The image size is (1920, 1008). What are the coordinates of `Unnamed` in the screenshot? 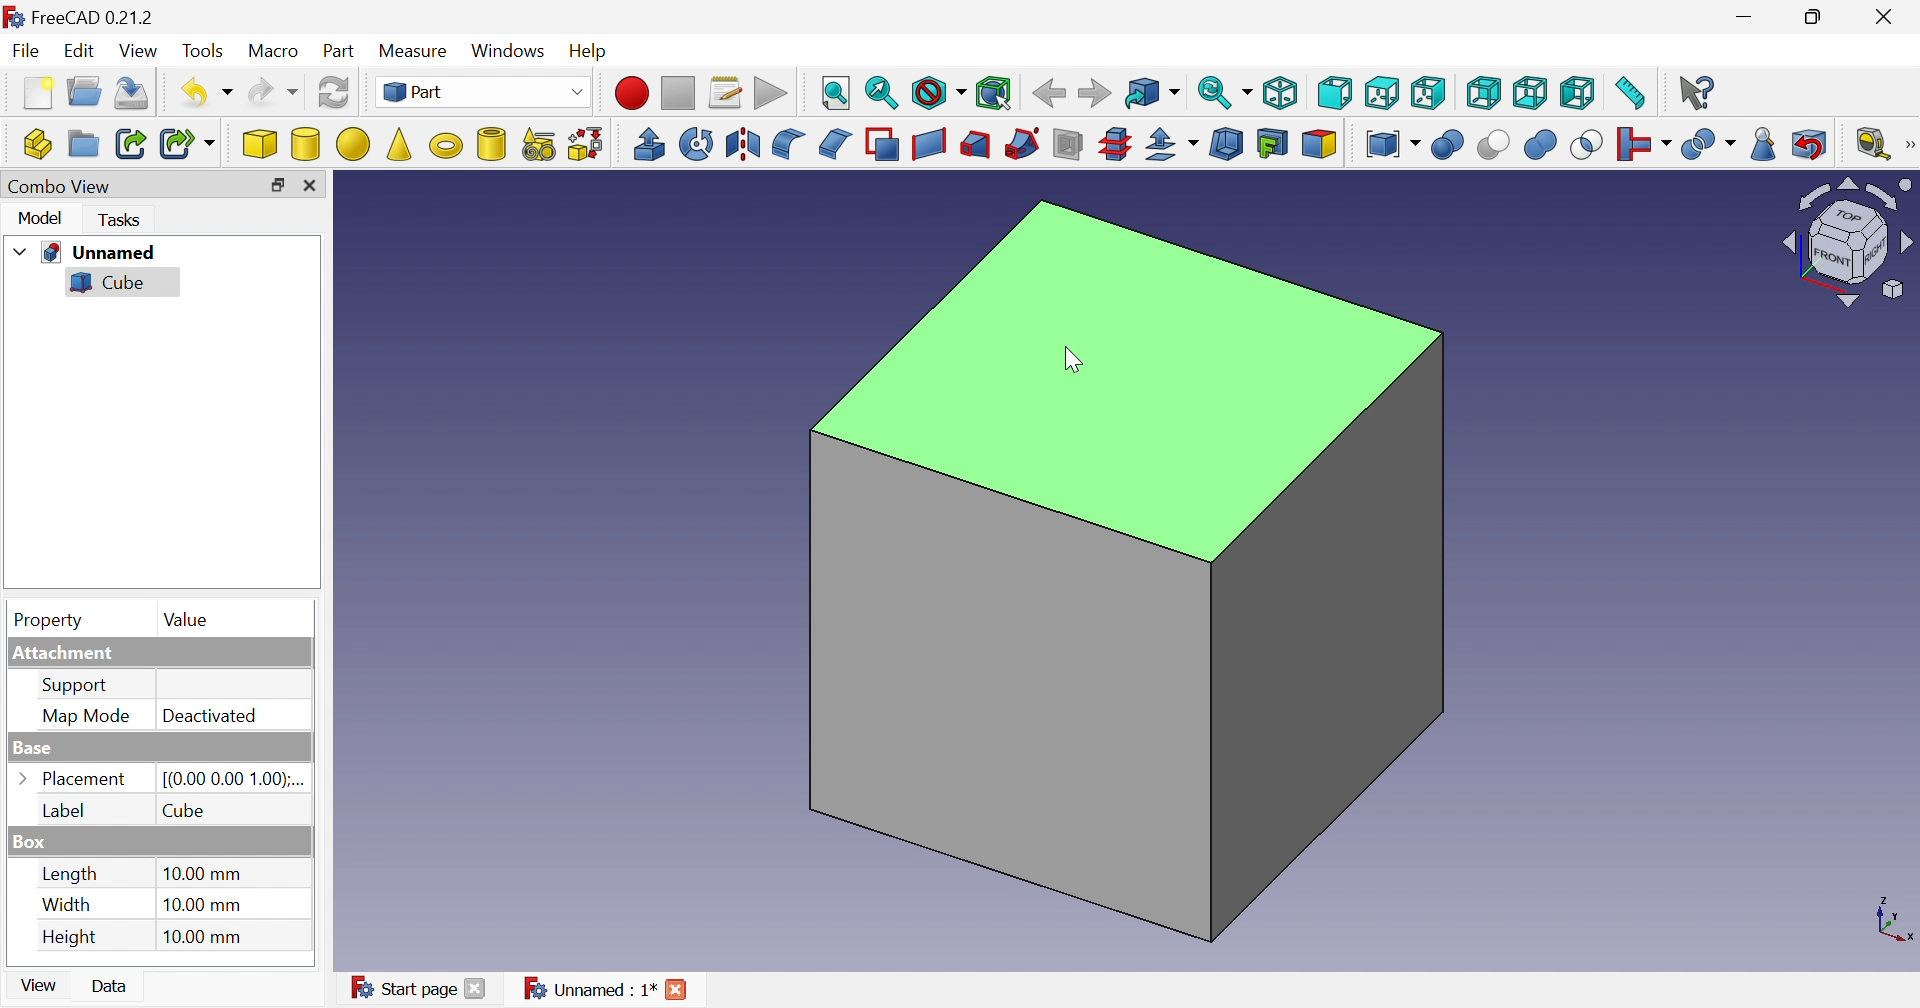 It's located at (103, 253).